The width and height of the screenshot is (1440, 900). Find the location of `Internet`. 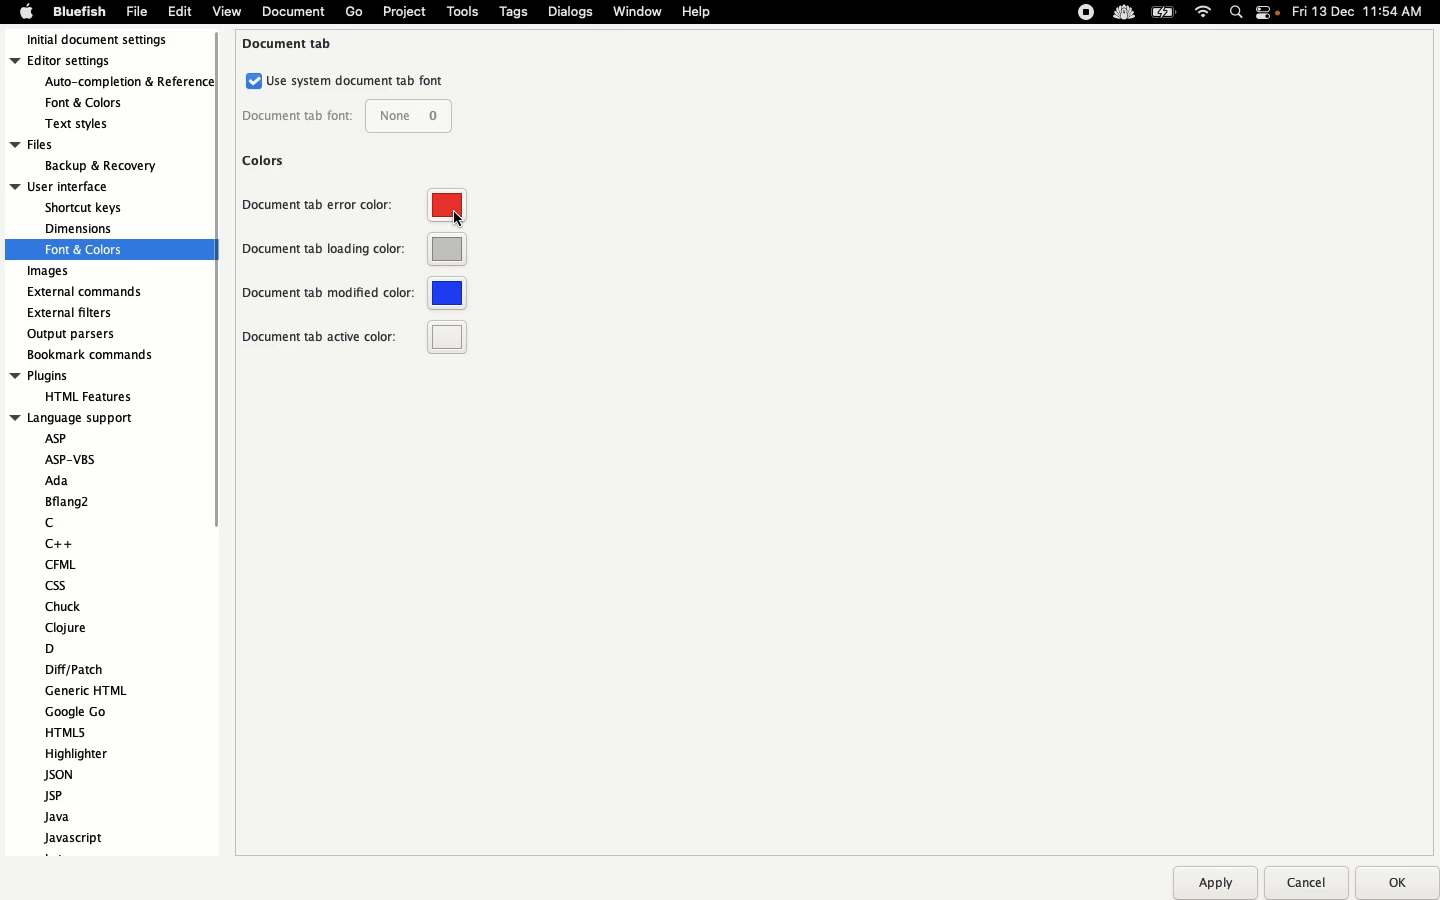

Internet is located at coordinates (1204, 13).